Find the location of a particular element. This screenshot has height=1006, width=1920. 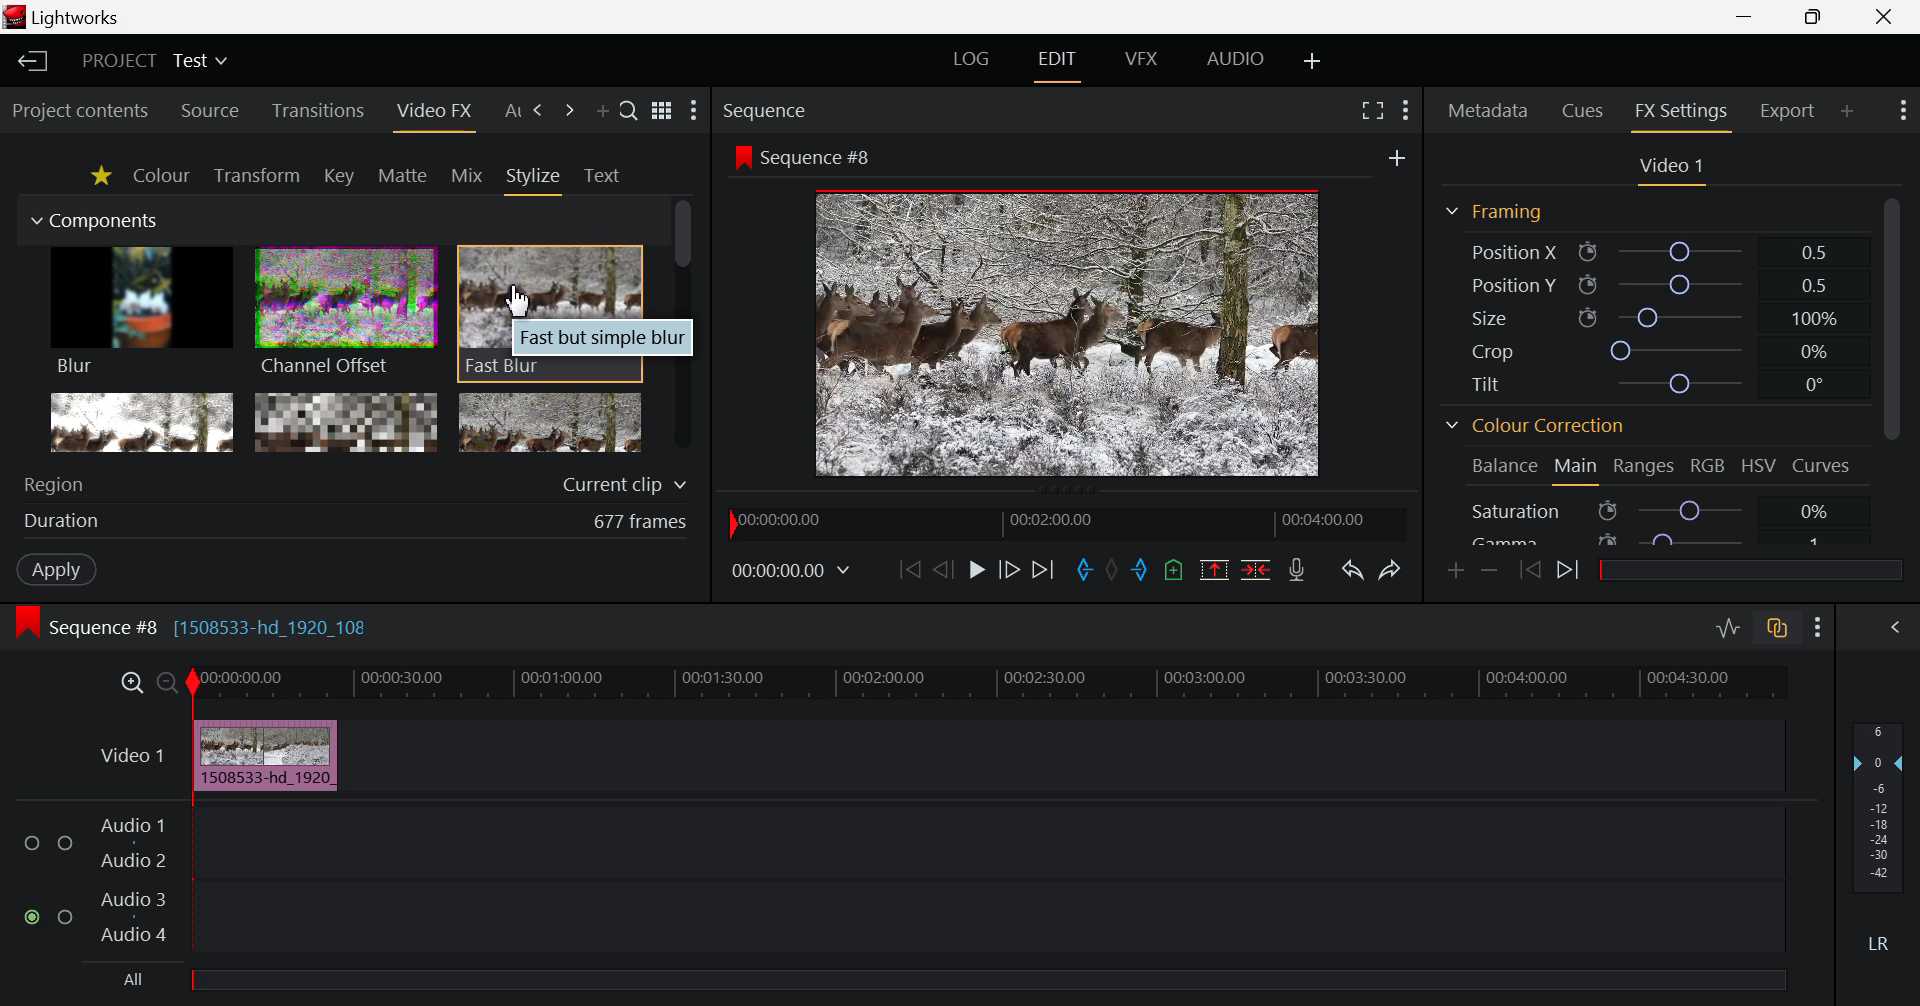

Blur is located at coordinates (143, 313).